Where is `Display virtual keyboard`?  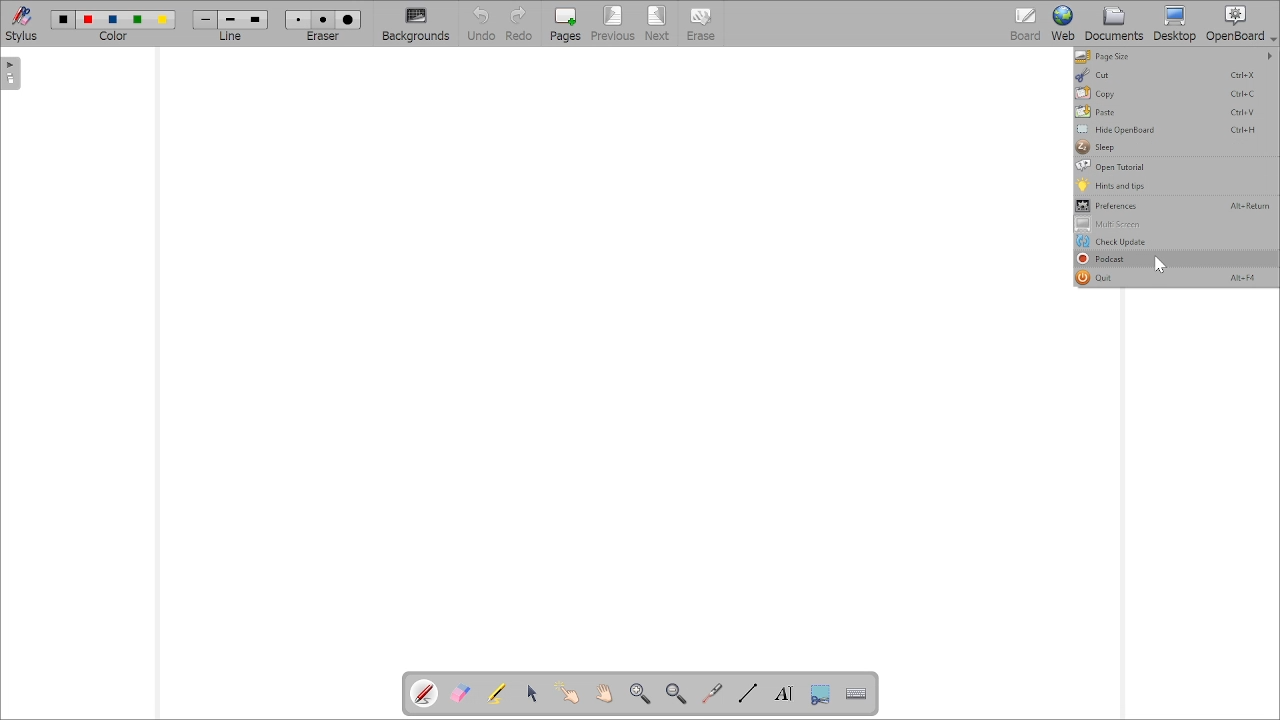 Display virtual keyboard is located at coordinates (854, 693).